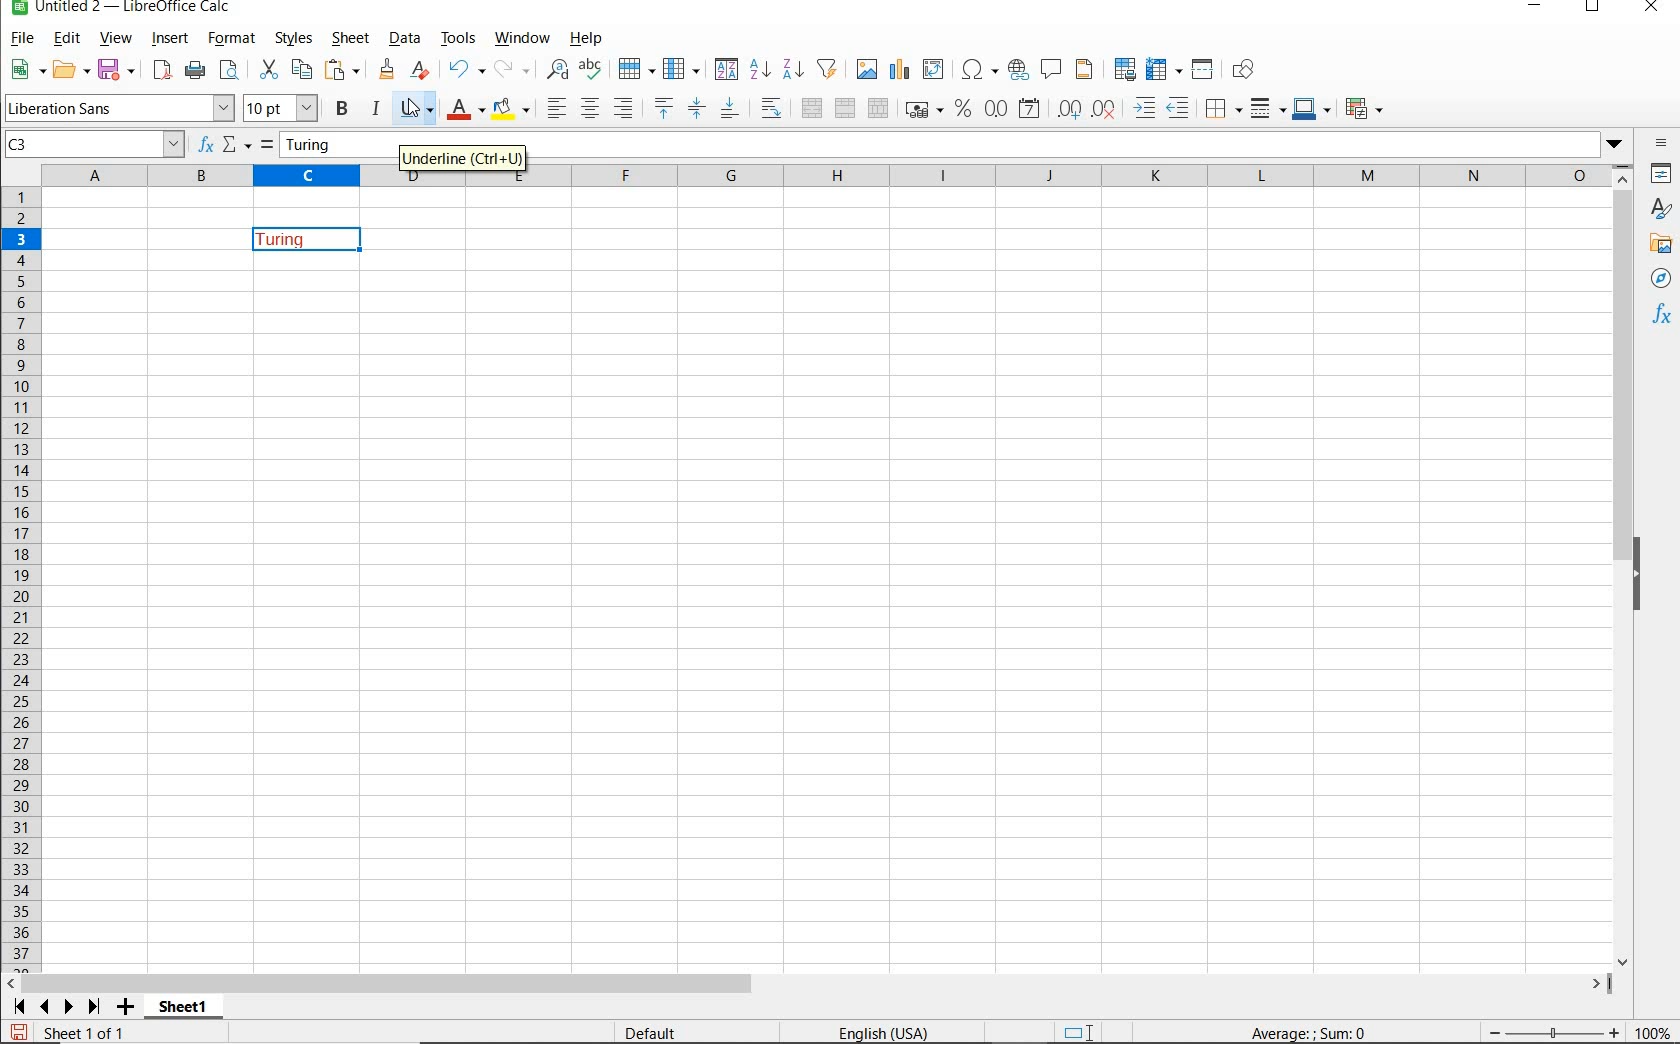  I want to click on FORMULA, so click(268, 145).